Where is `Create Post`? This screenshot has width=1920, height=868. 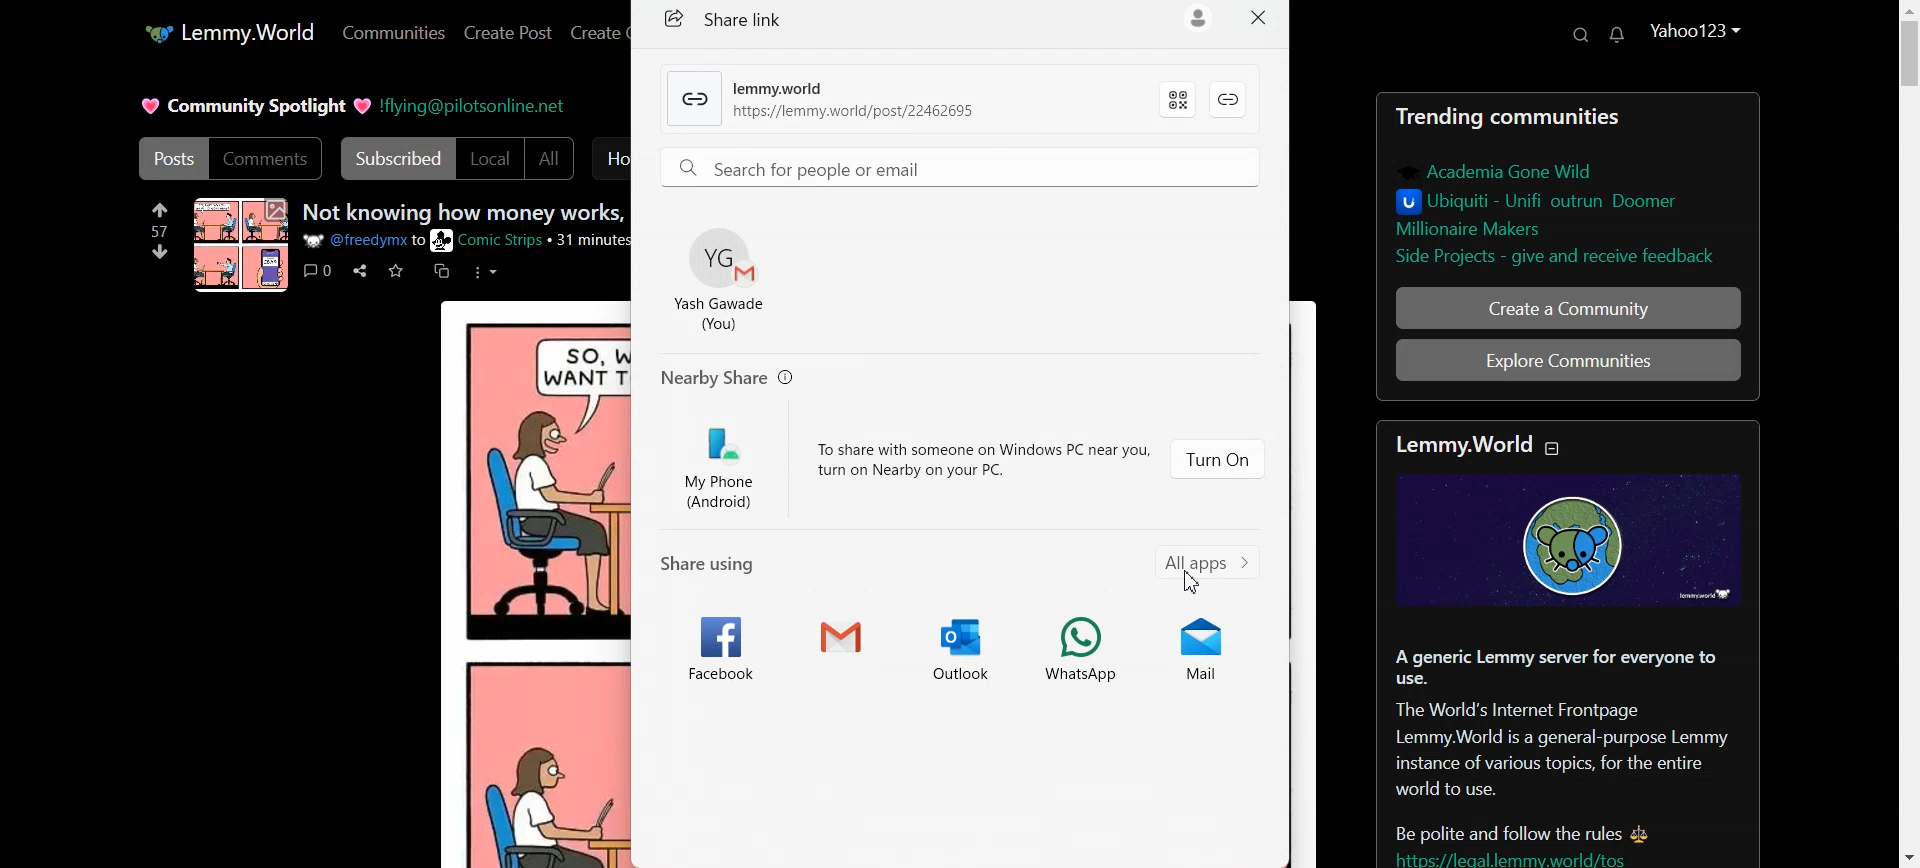
Create Post is located at coordinates (509, 32).